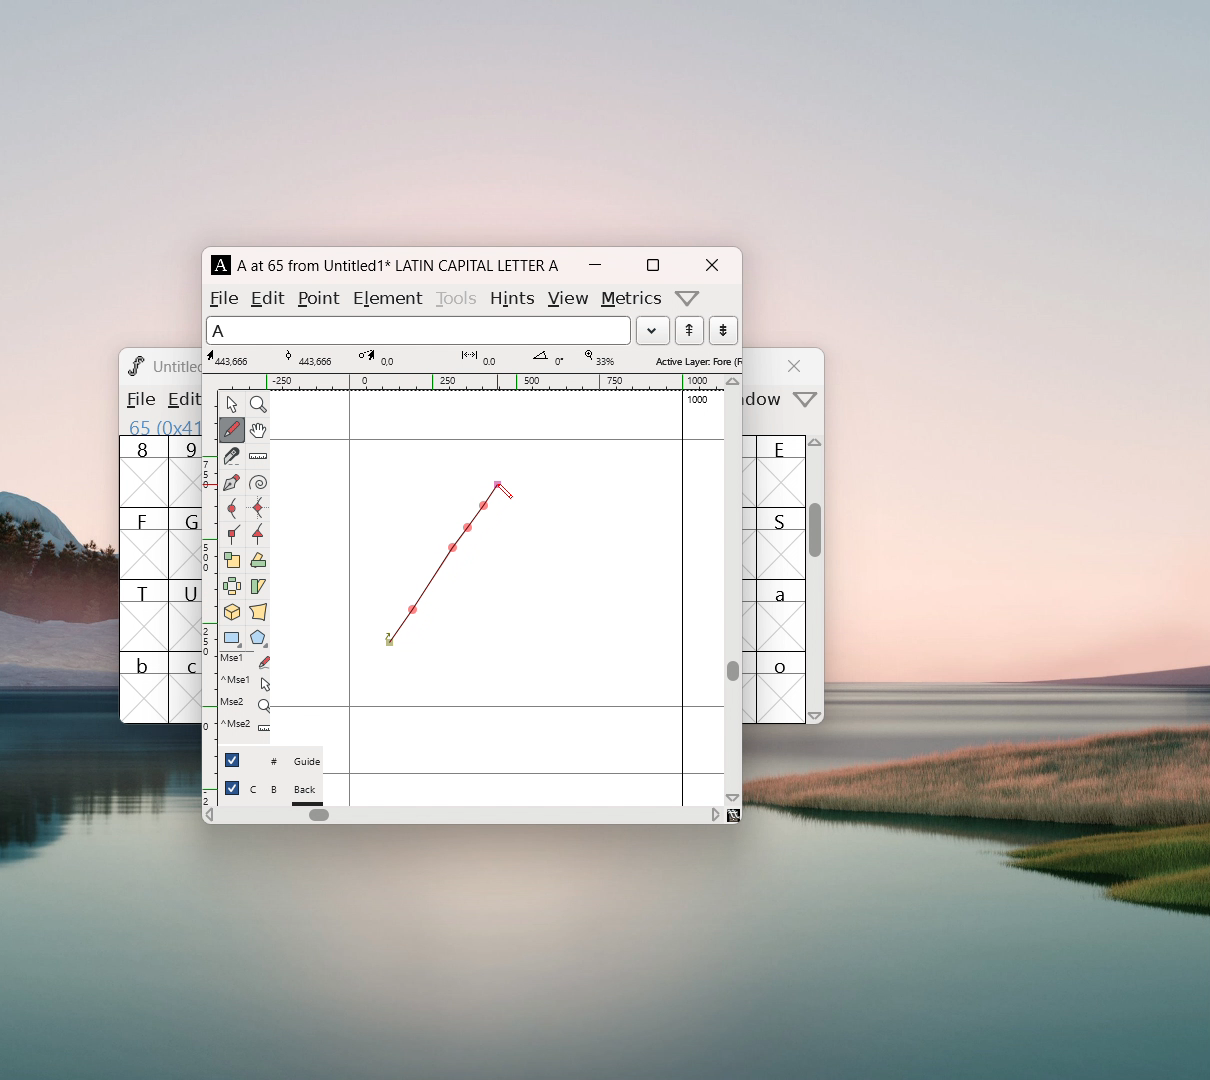 The width and height of the screenshot is (1210, 1080). I want to click on cursor, so click(505, 492).